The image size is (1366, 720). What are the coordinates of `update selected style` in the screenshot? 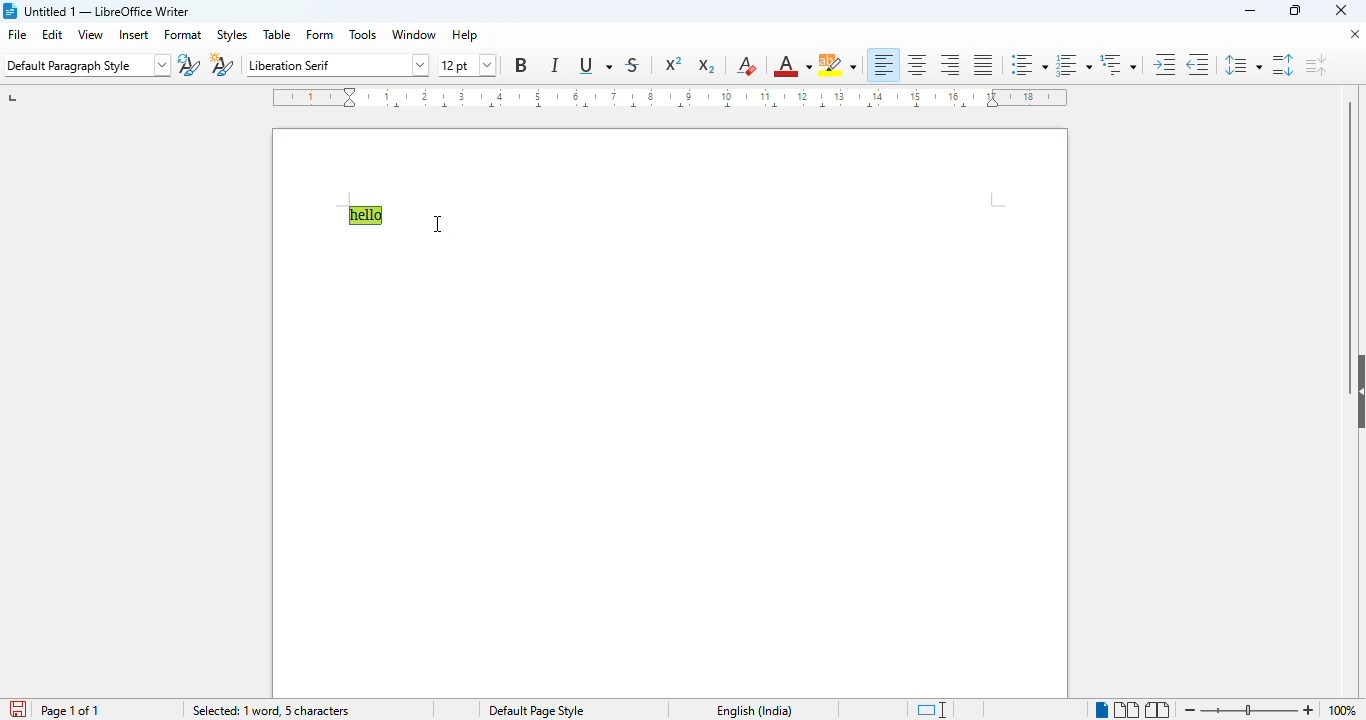 It's located at (189, 65).